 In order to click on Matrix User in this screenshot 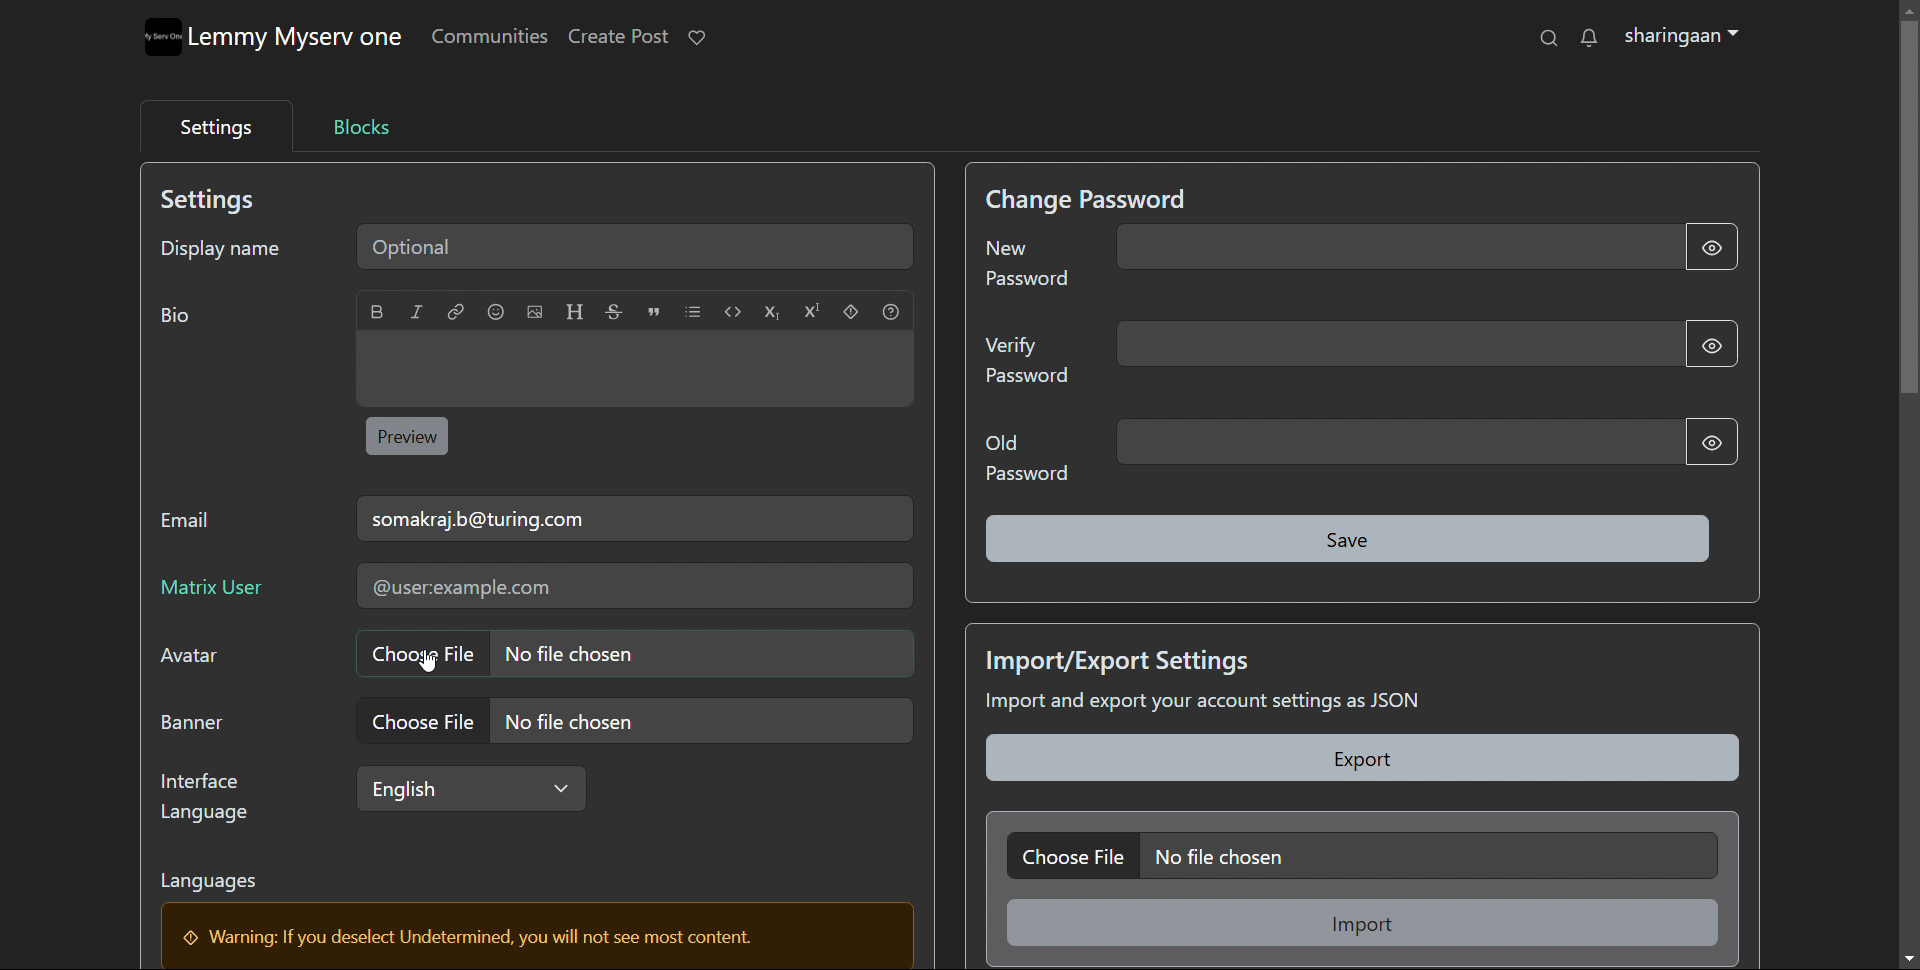, I will do `click(218, 591)`.